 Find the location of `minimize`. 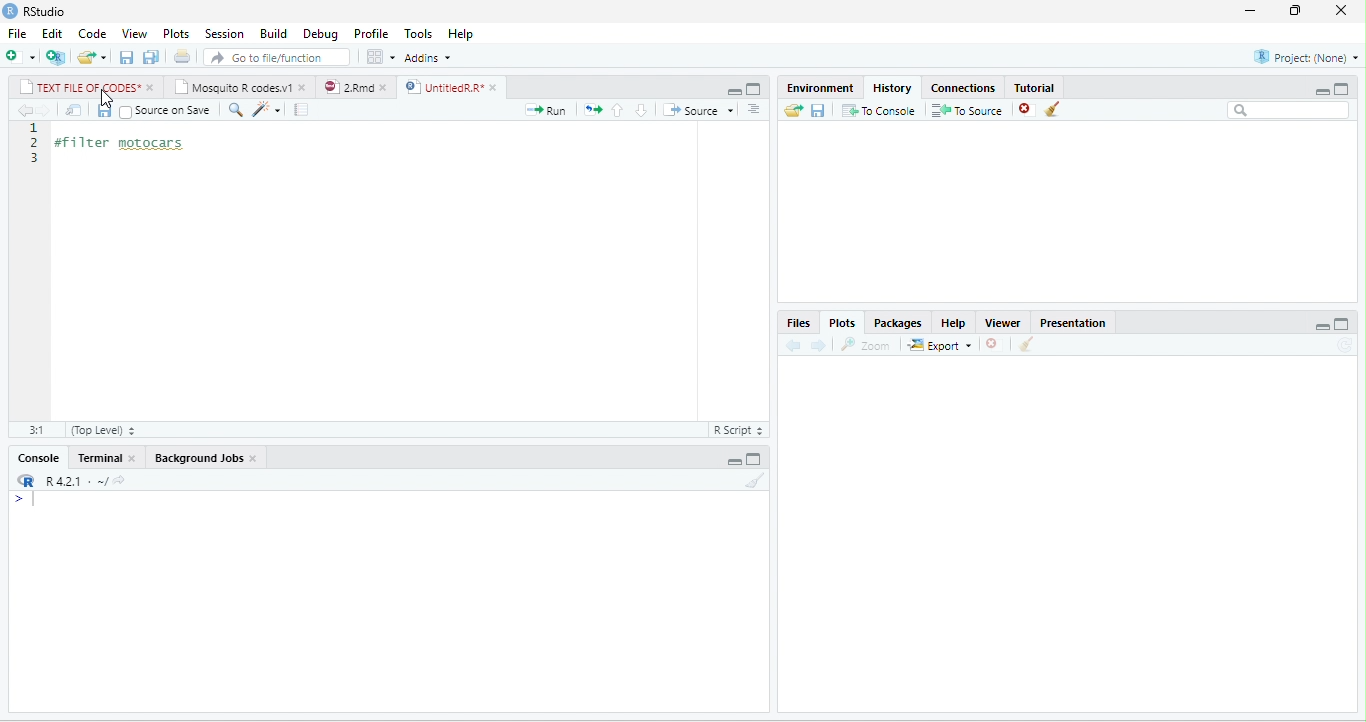

minimize is located at coordinates (1321, 91).